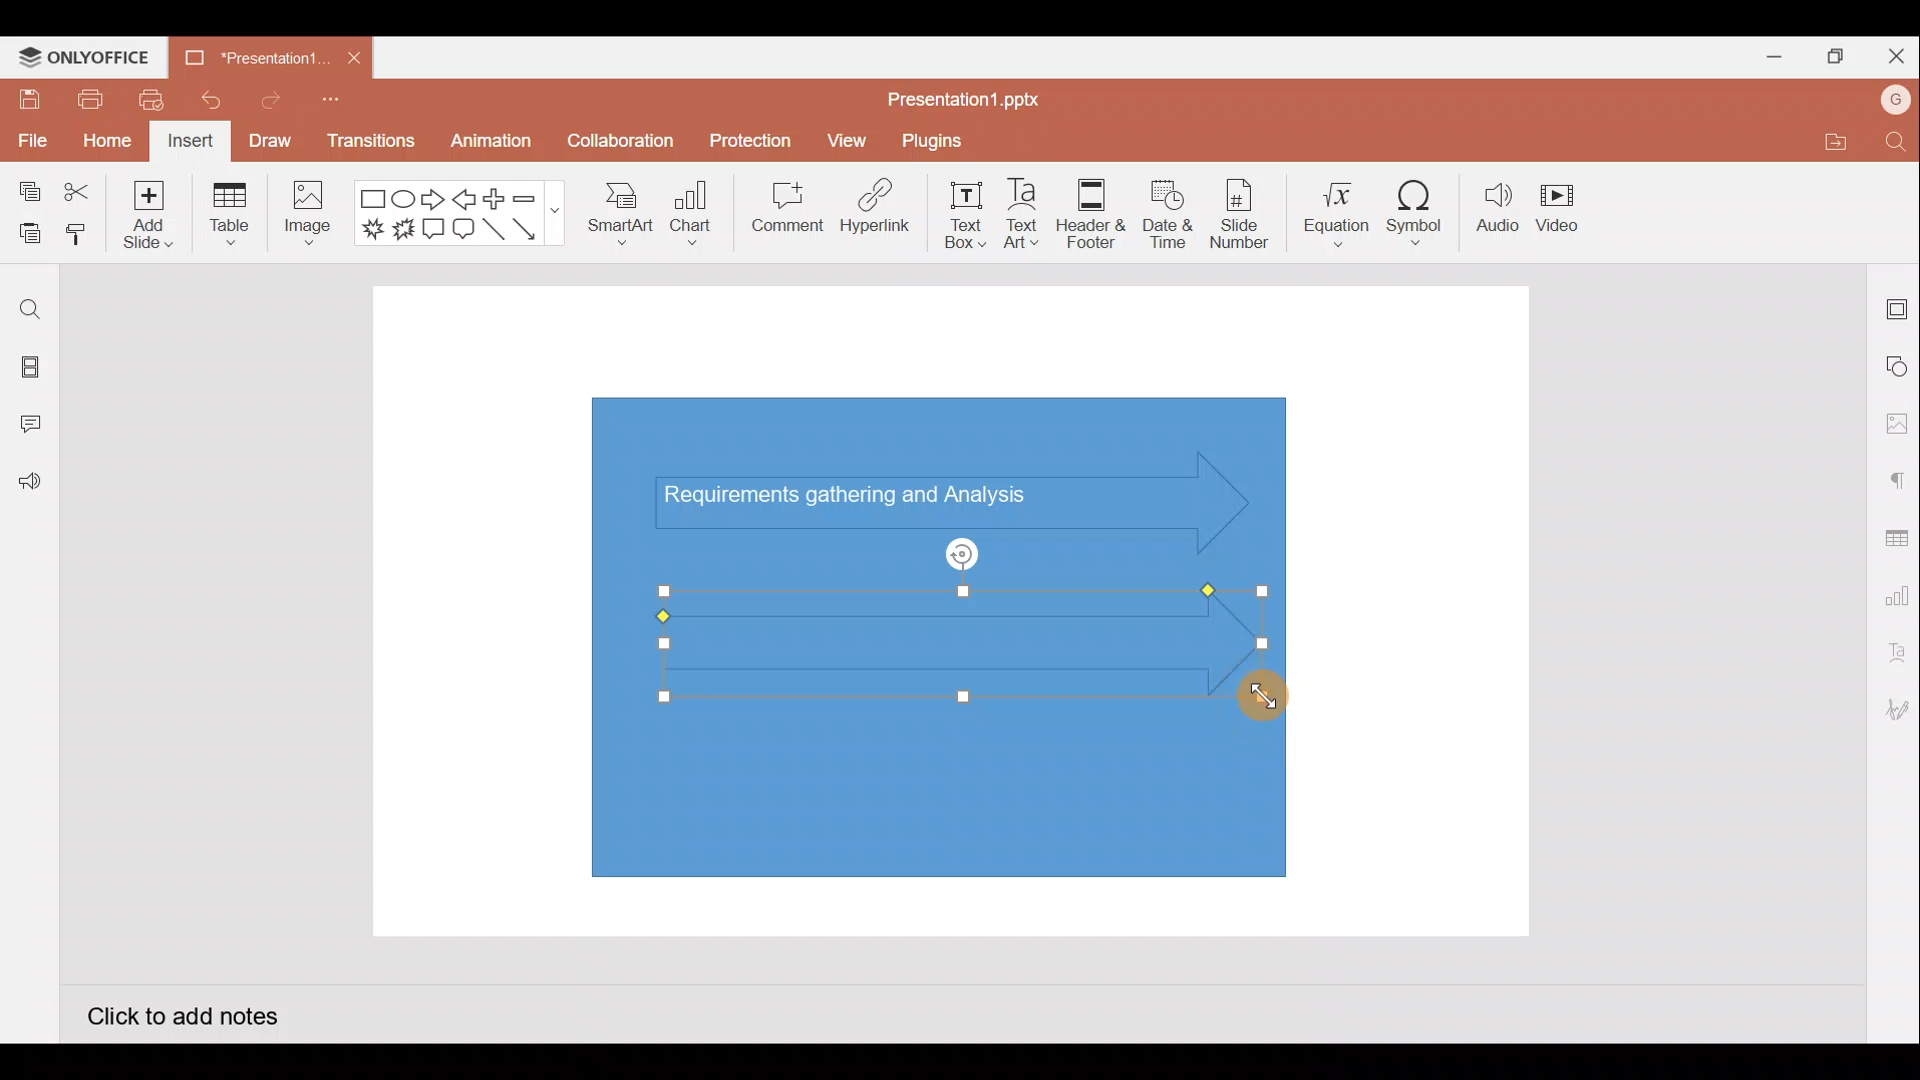 The width and height of the screenshot is (1920, 1080). What do you see at coordinates (373, 228) in the screenshot?
I see `Explosion 1` at bounding box center [373, 228].